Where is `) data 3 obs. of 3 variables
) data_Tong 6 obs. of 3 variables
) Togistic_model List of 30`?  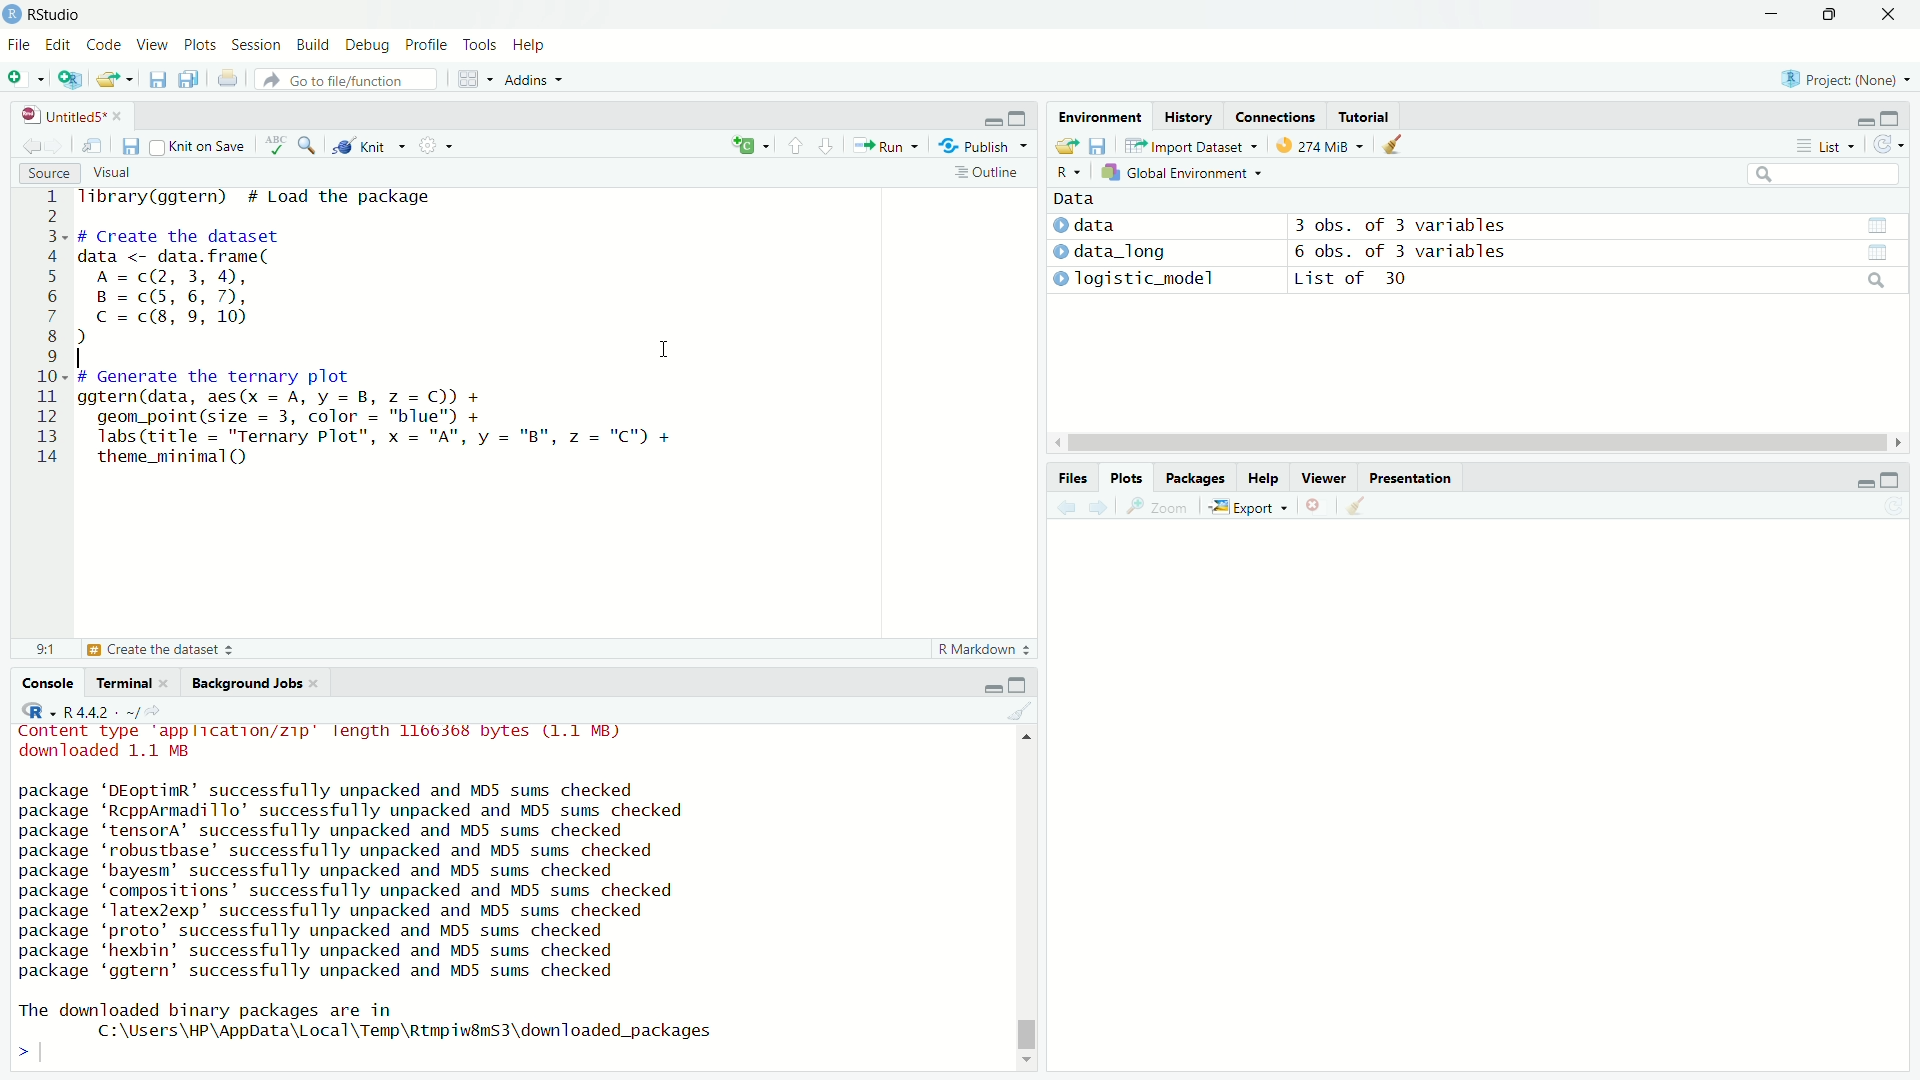 ) data 3 obs. of 3 variables
) data_Tong 6 obs. of 3 variables
) Togistic_model List of 30 is located at coordinates (1355, 258).